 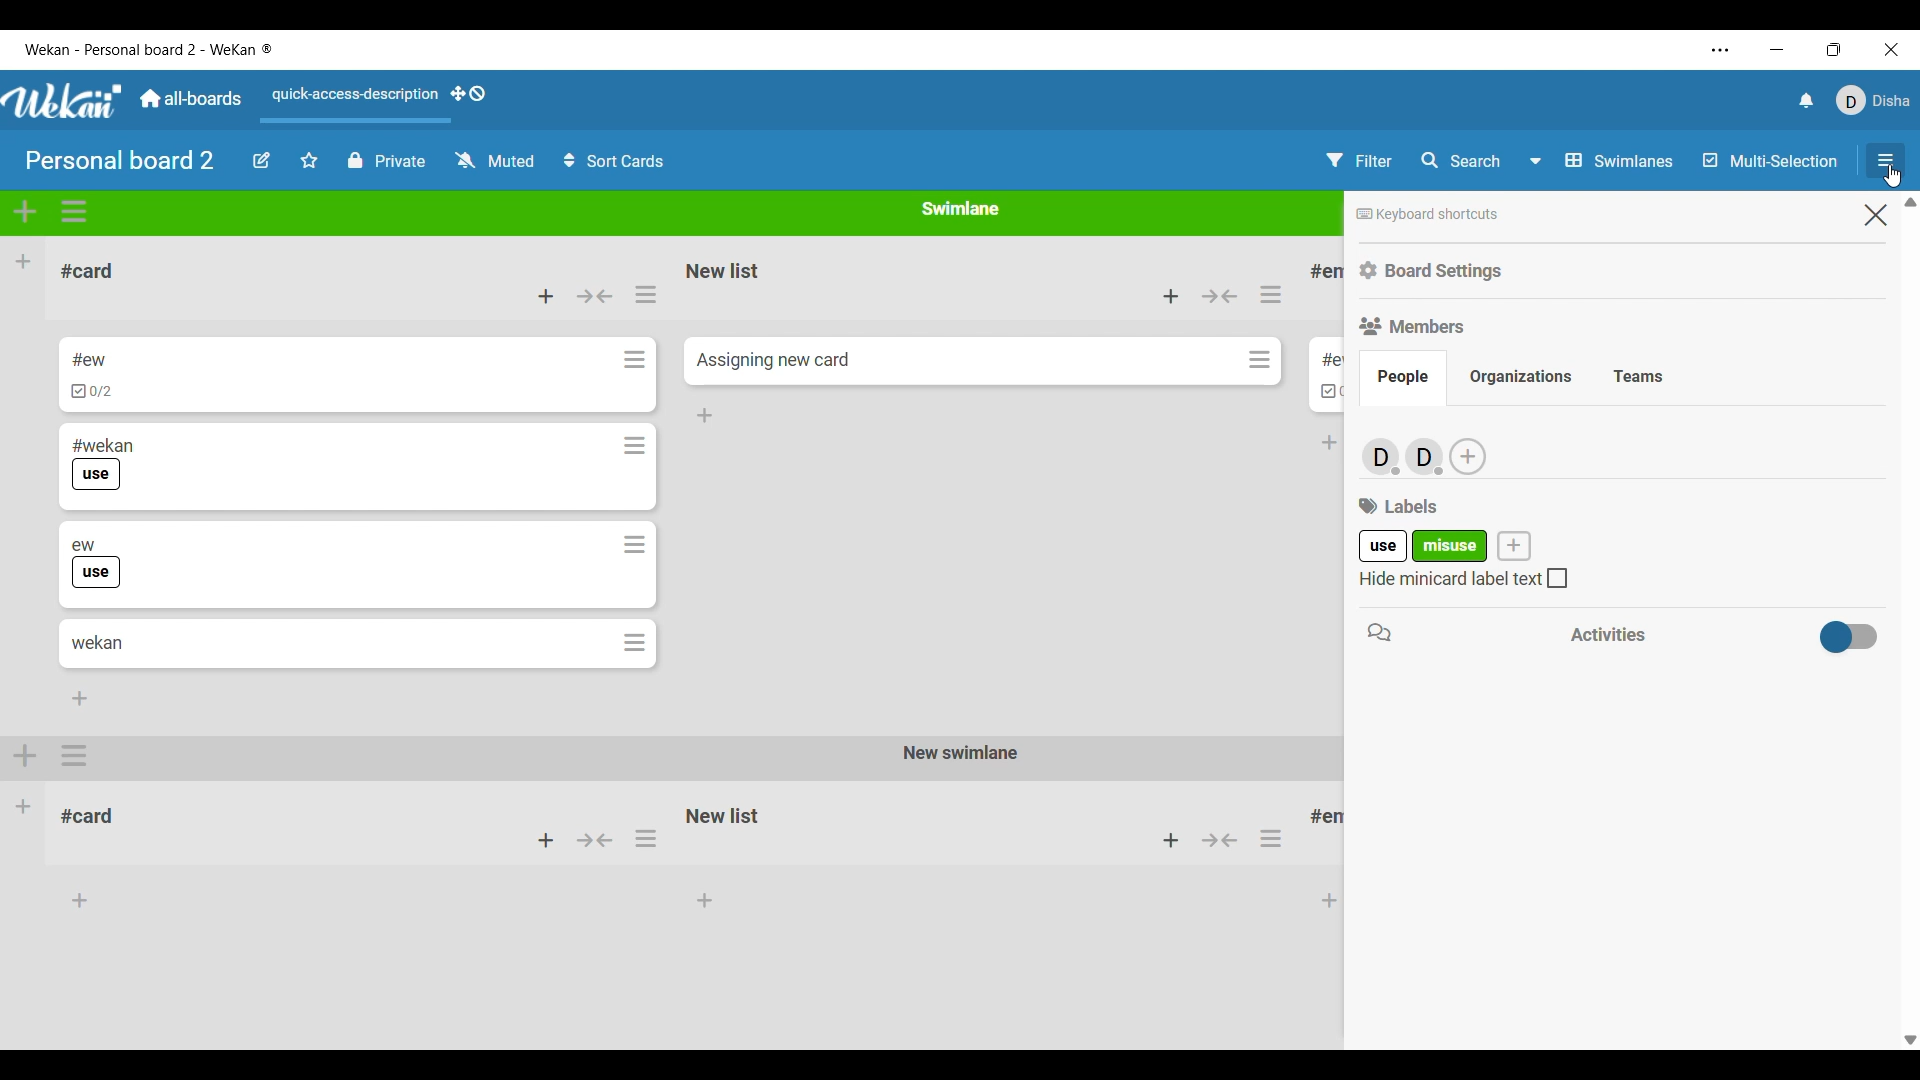 I want to click on Swimlane title, so click(x=960, y=208).